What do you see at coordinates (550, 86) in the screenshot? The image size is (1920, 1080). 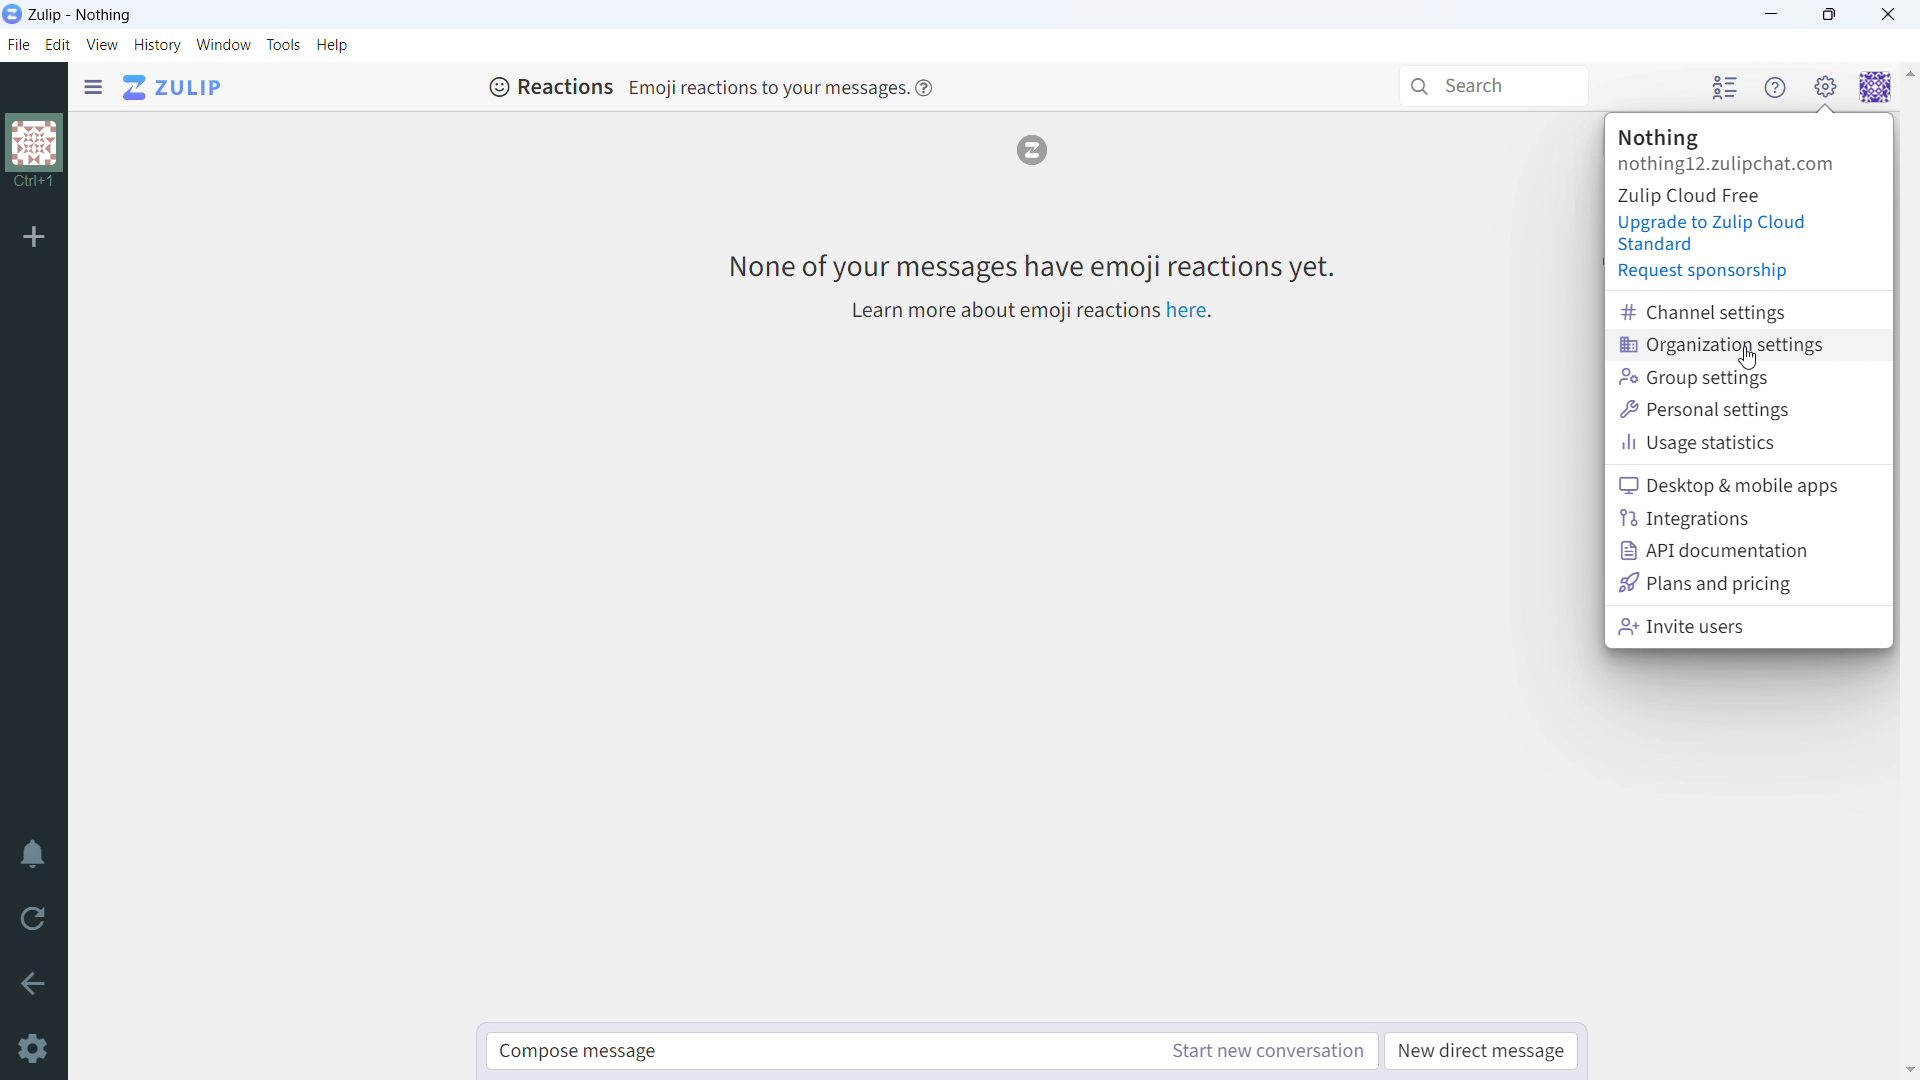 I see `Reactions` at bounding box center [550, 86].